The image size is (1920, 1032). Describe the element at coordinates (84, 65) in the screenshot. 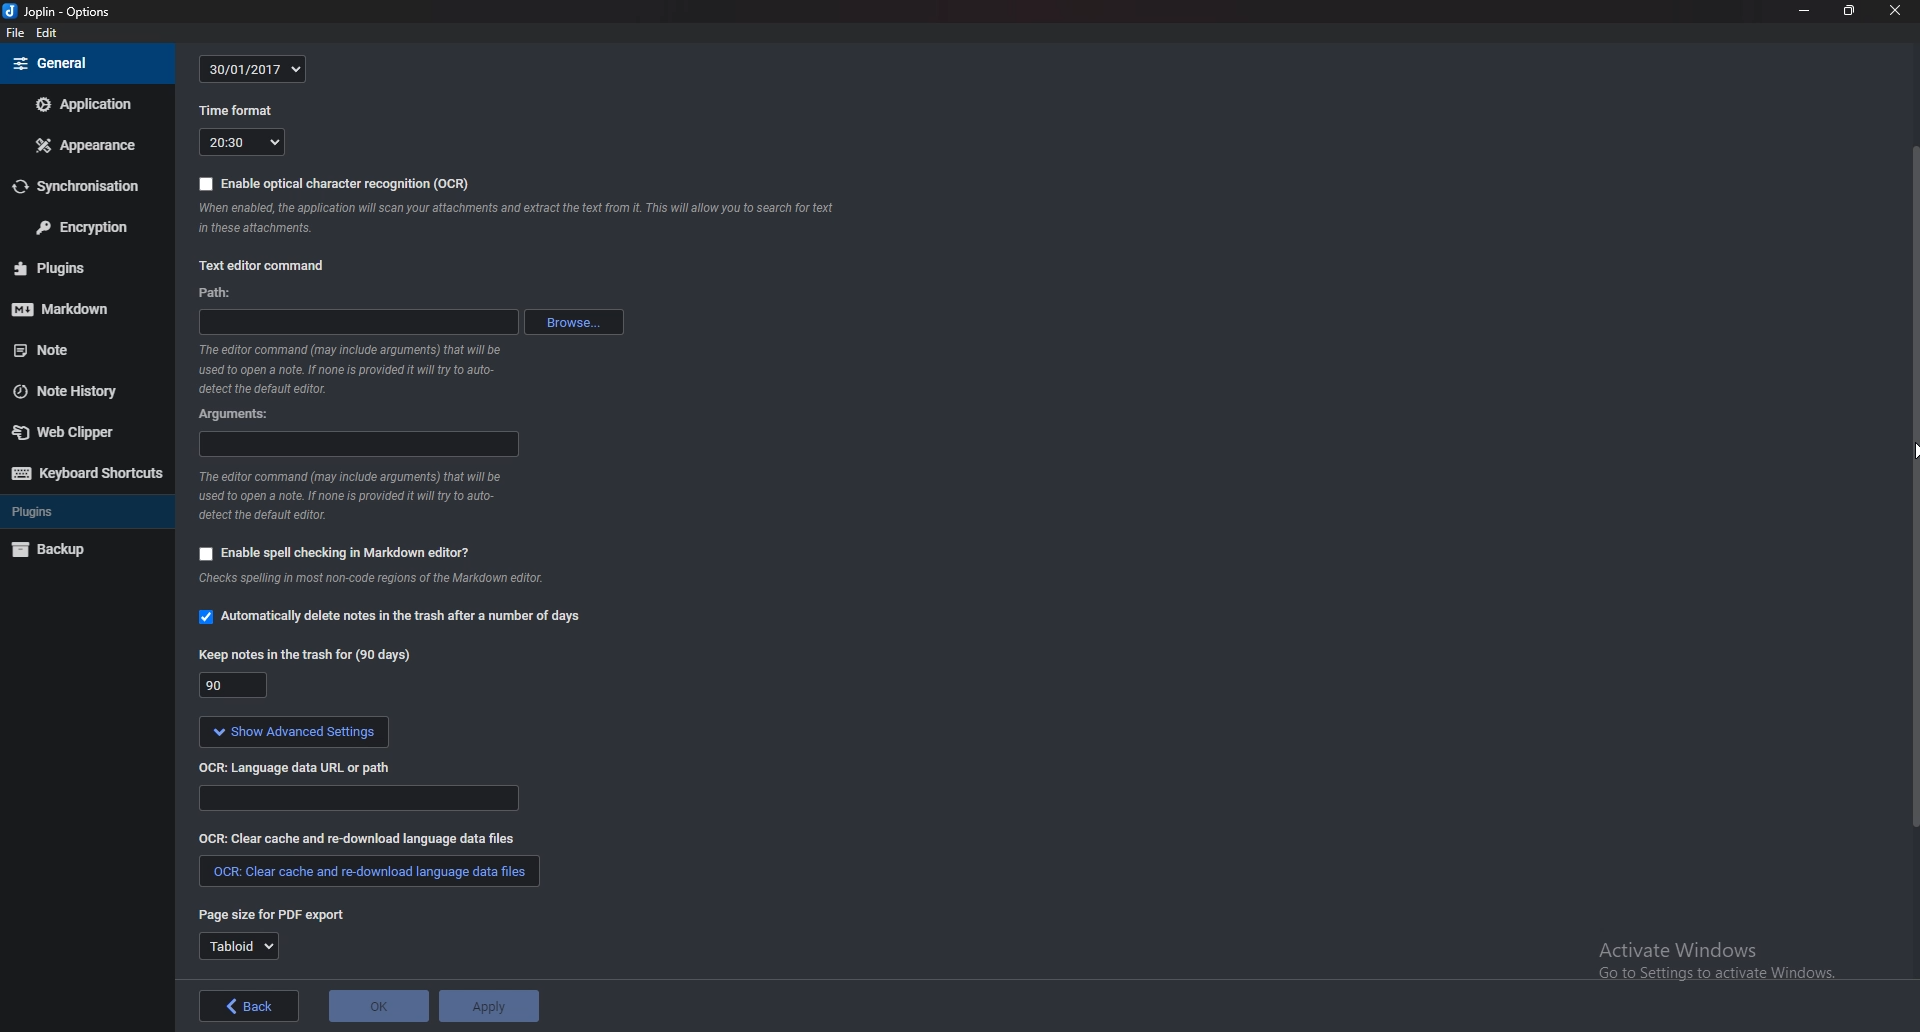

I see `General` at that location.